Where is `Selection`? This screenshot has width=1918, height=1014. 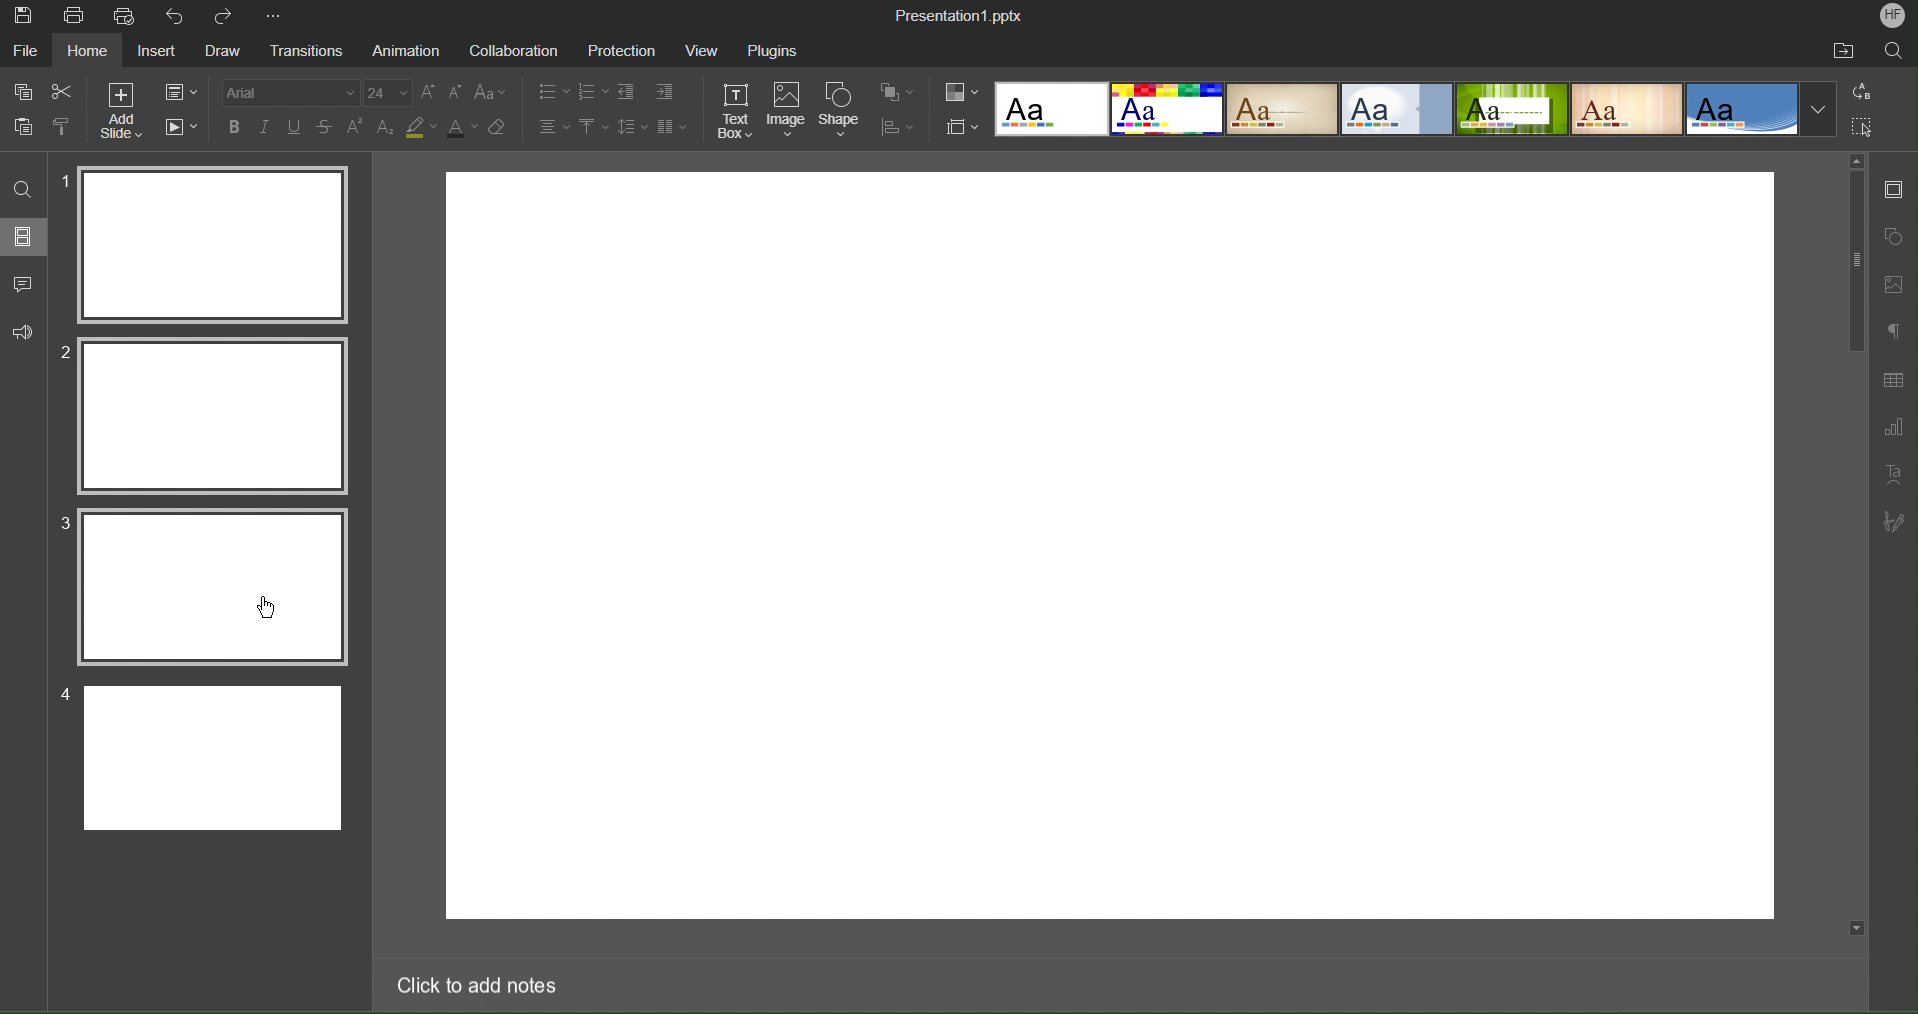
Selection is located at coordinates (1861, 127).